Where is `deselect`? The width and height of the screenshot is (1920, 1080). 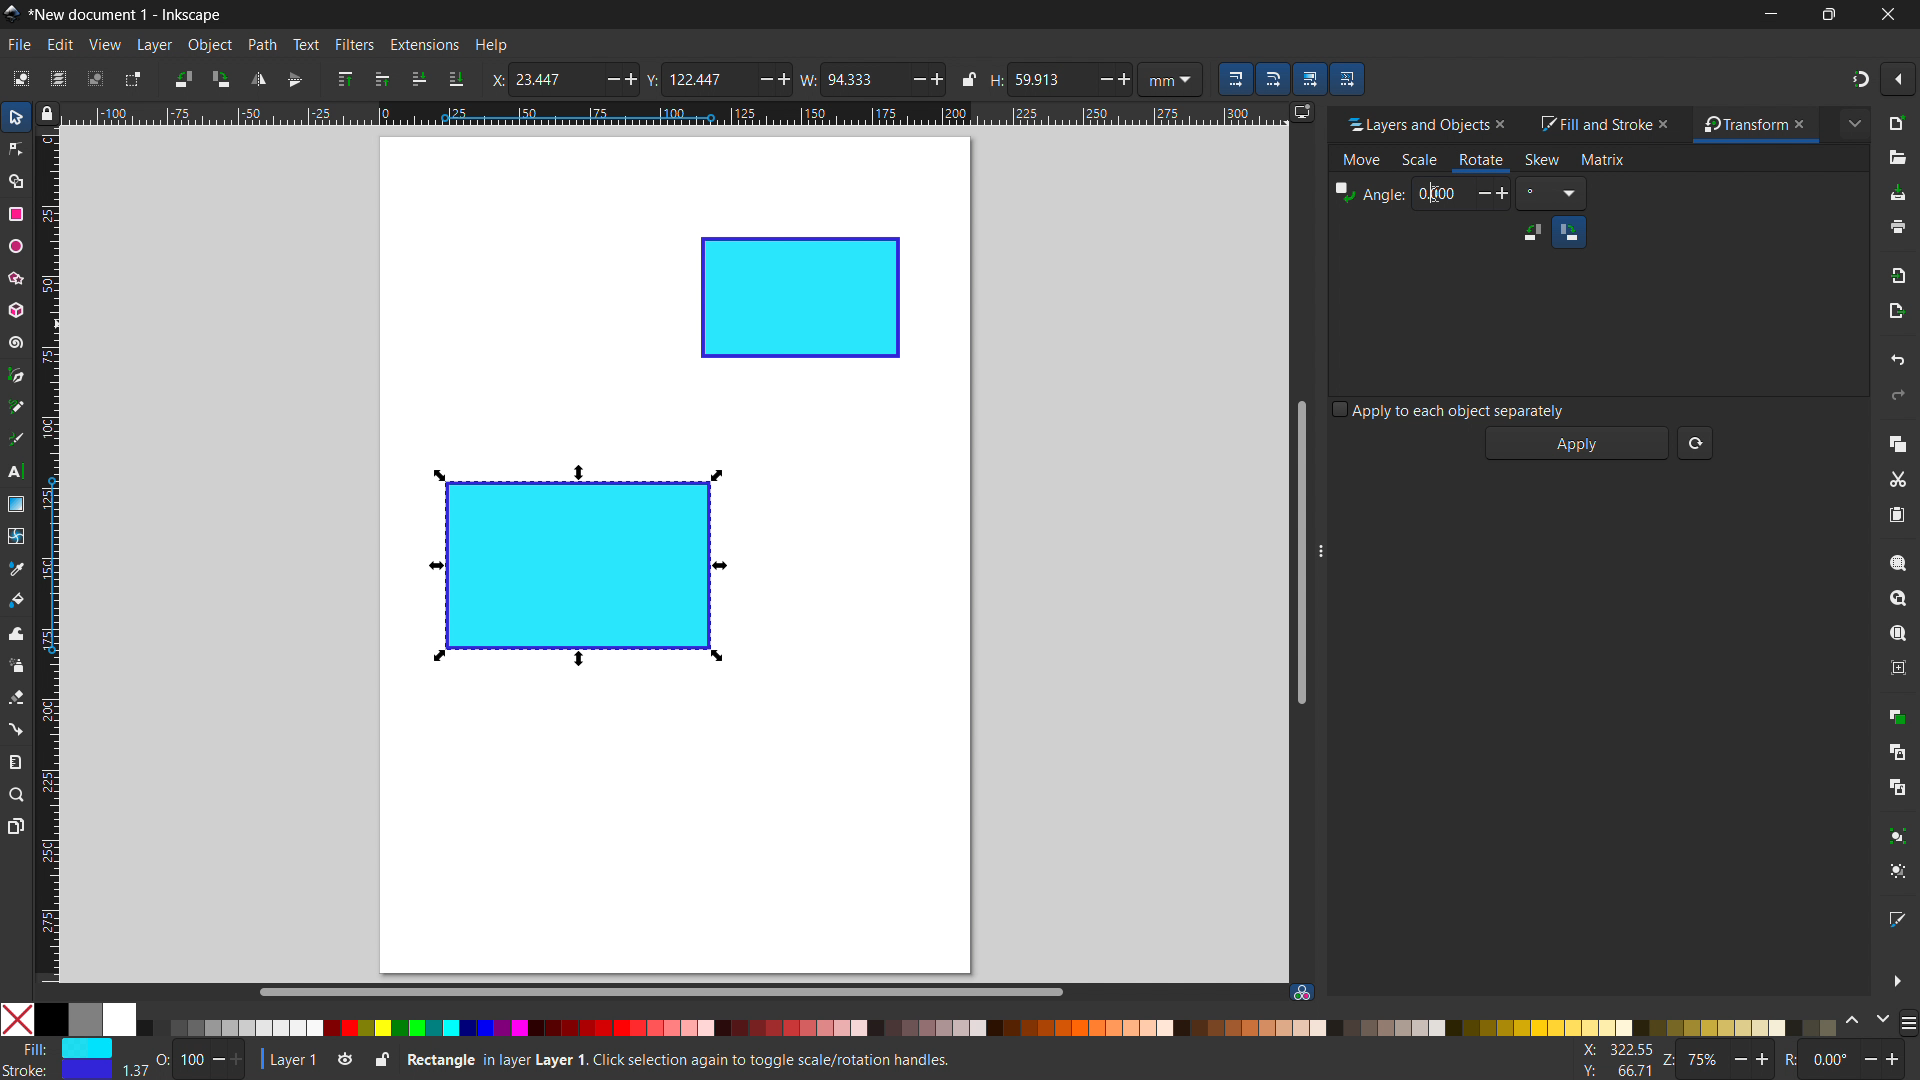 deselect is located at coordinates (96, 78).